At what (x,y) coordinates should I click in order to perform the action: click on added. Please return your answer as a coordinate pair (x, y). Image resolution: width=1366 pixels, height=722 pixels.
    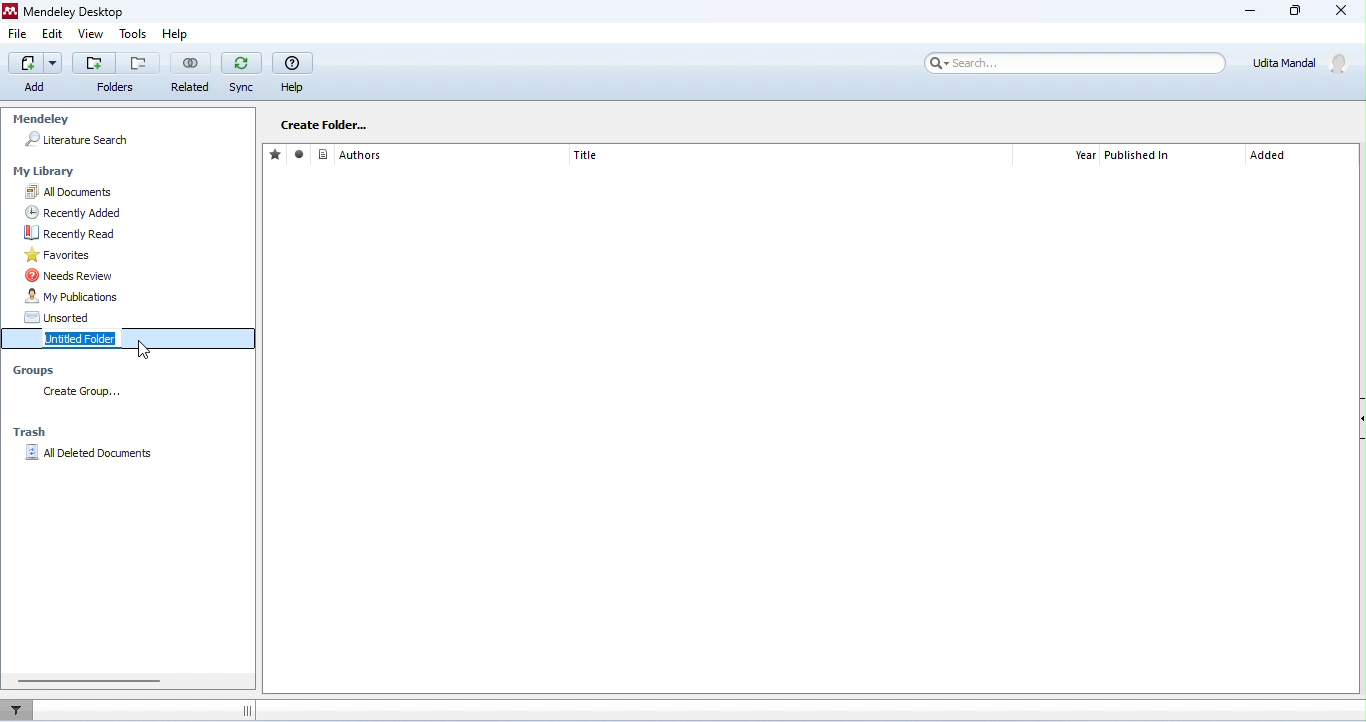
    Looking at the image, I should click on (1269, 157).